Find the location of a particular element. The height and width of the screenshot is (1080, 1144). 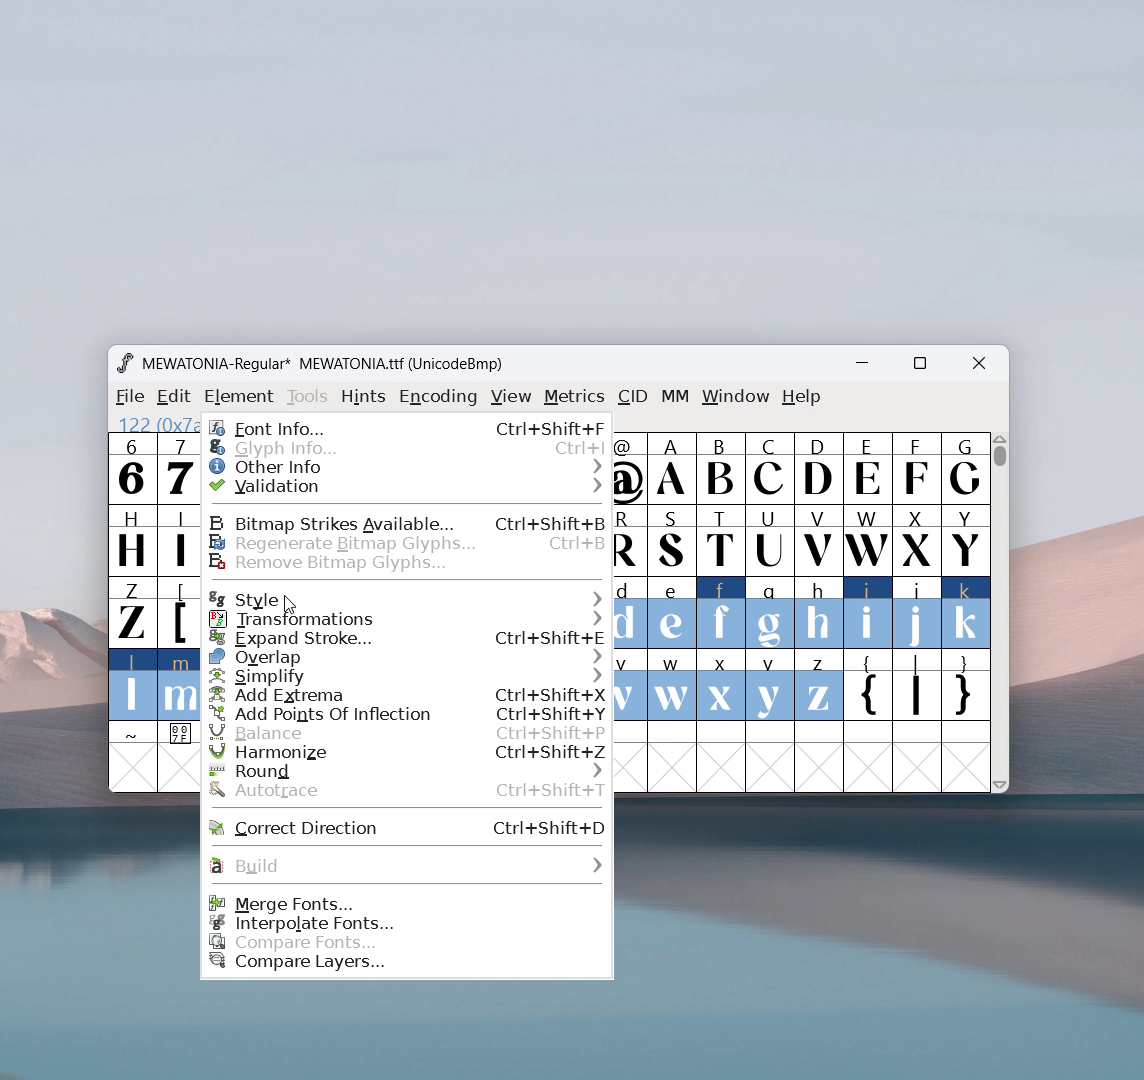

correct direction is located at coordinates (408, 826).